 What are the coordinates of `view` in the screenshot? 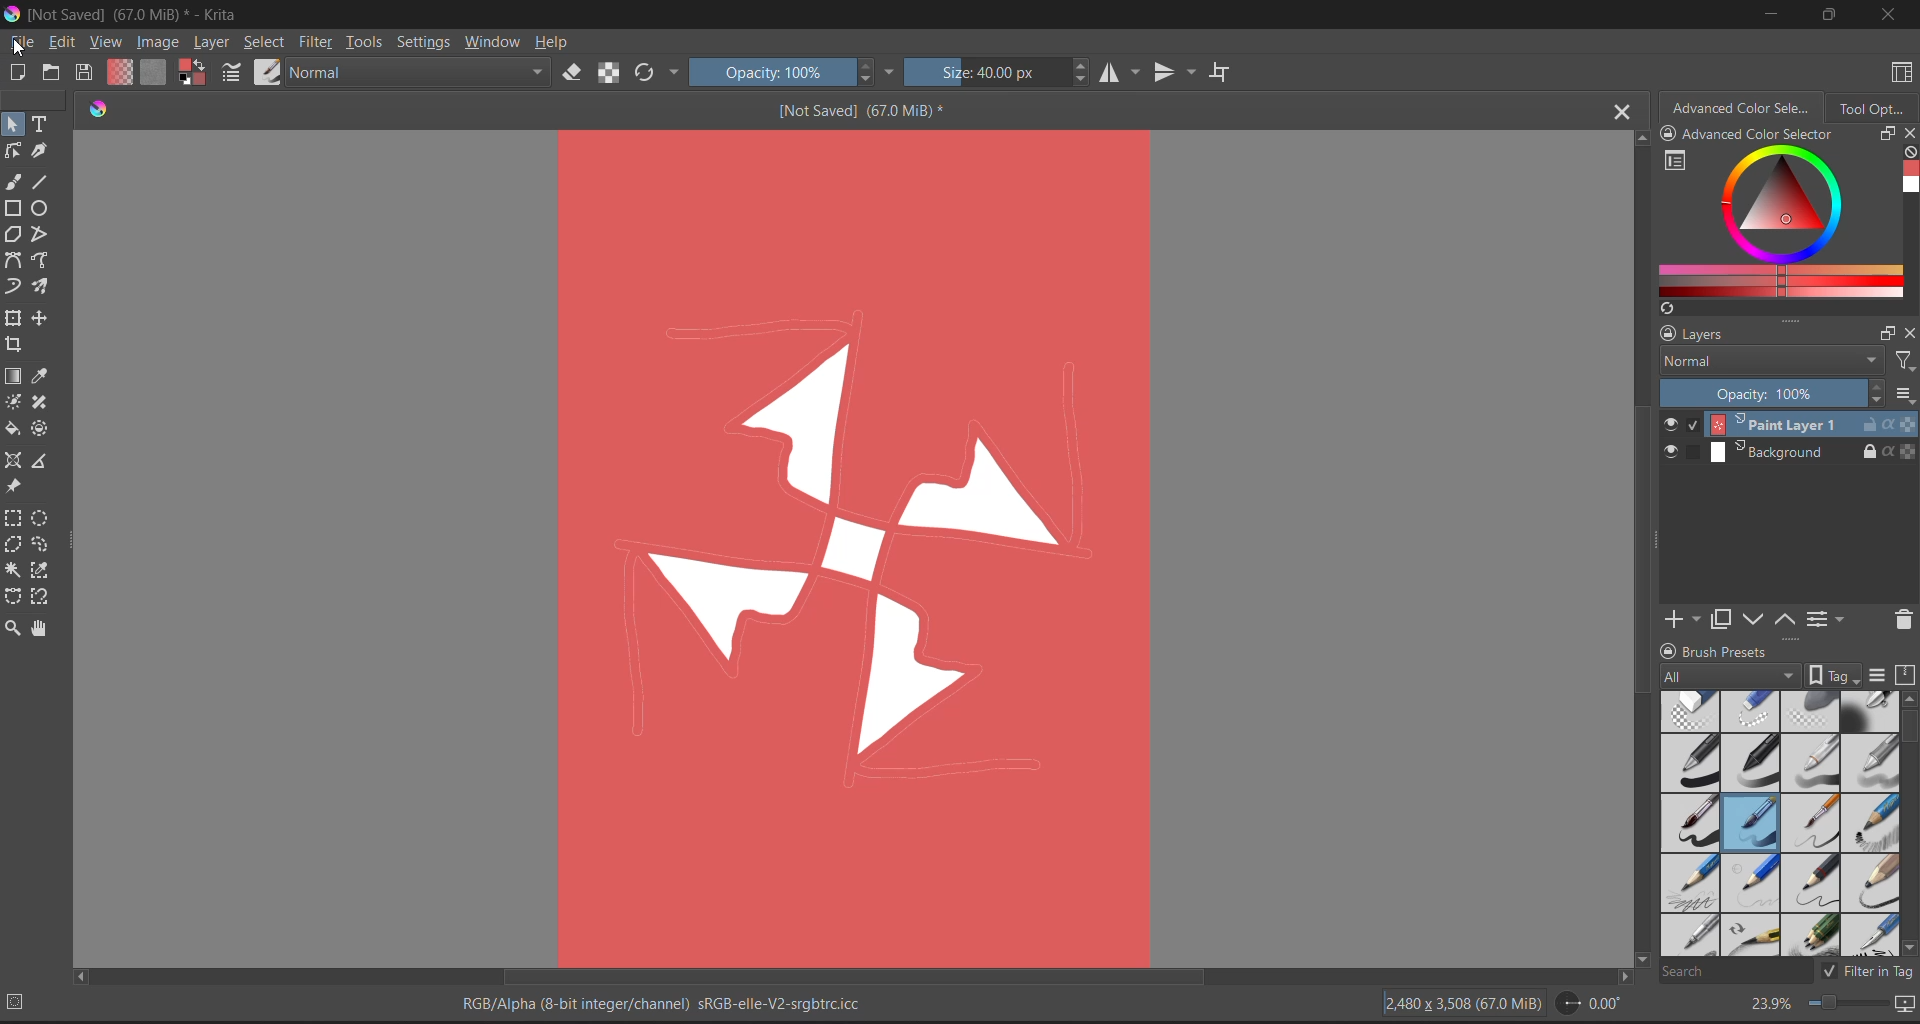 It's located at (105, 42).